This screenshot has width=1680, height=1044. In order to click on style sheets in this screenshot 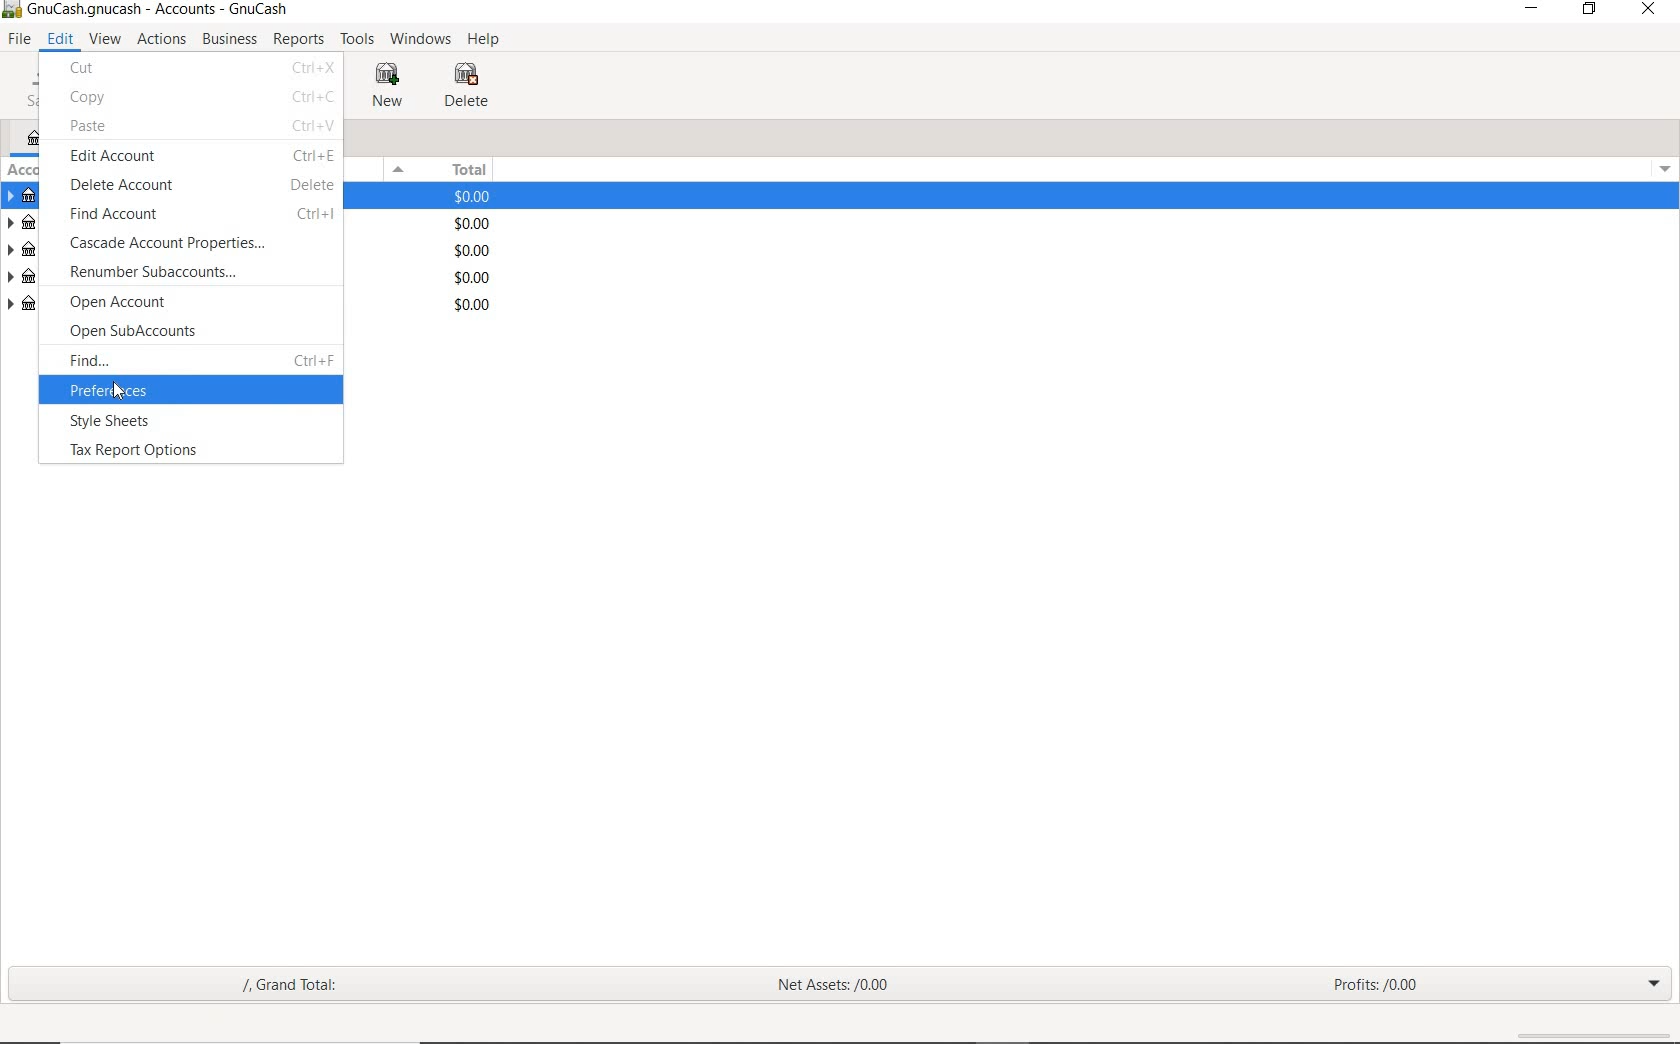, I will do `click(119, 422)`.